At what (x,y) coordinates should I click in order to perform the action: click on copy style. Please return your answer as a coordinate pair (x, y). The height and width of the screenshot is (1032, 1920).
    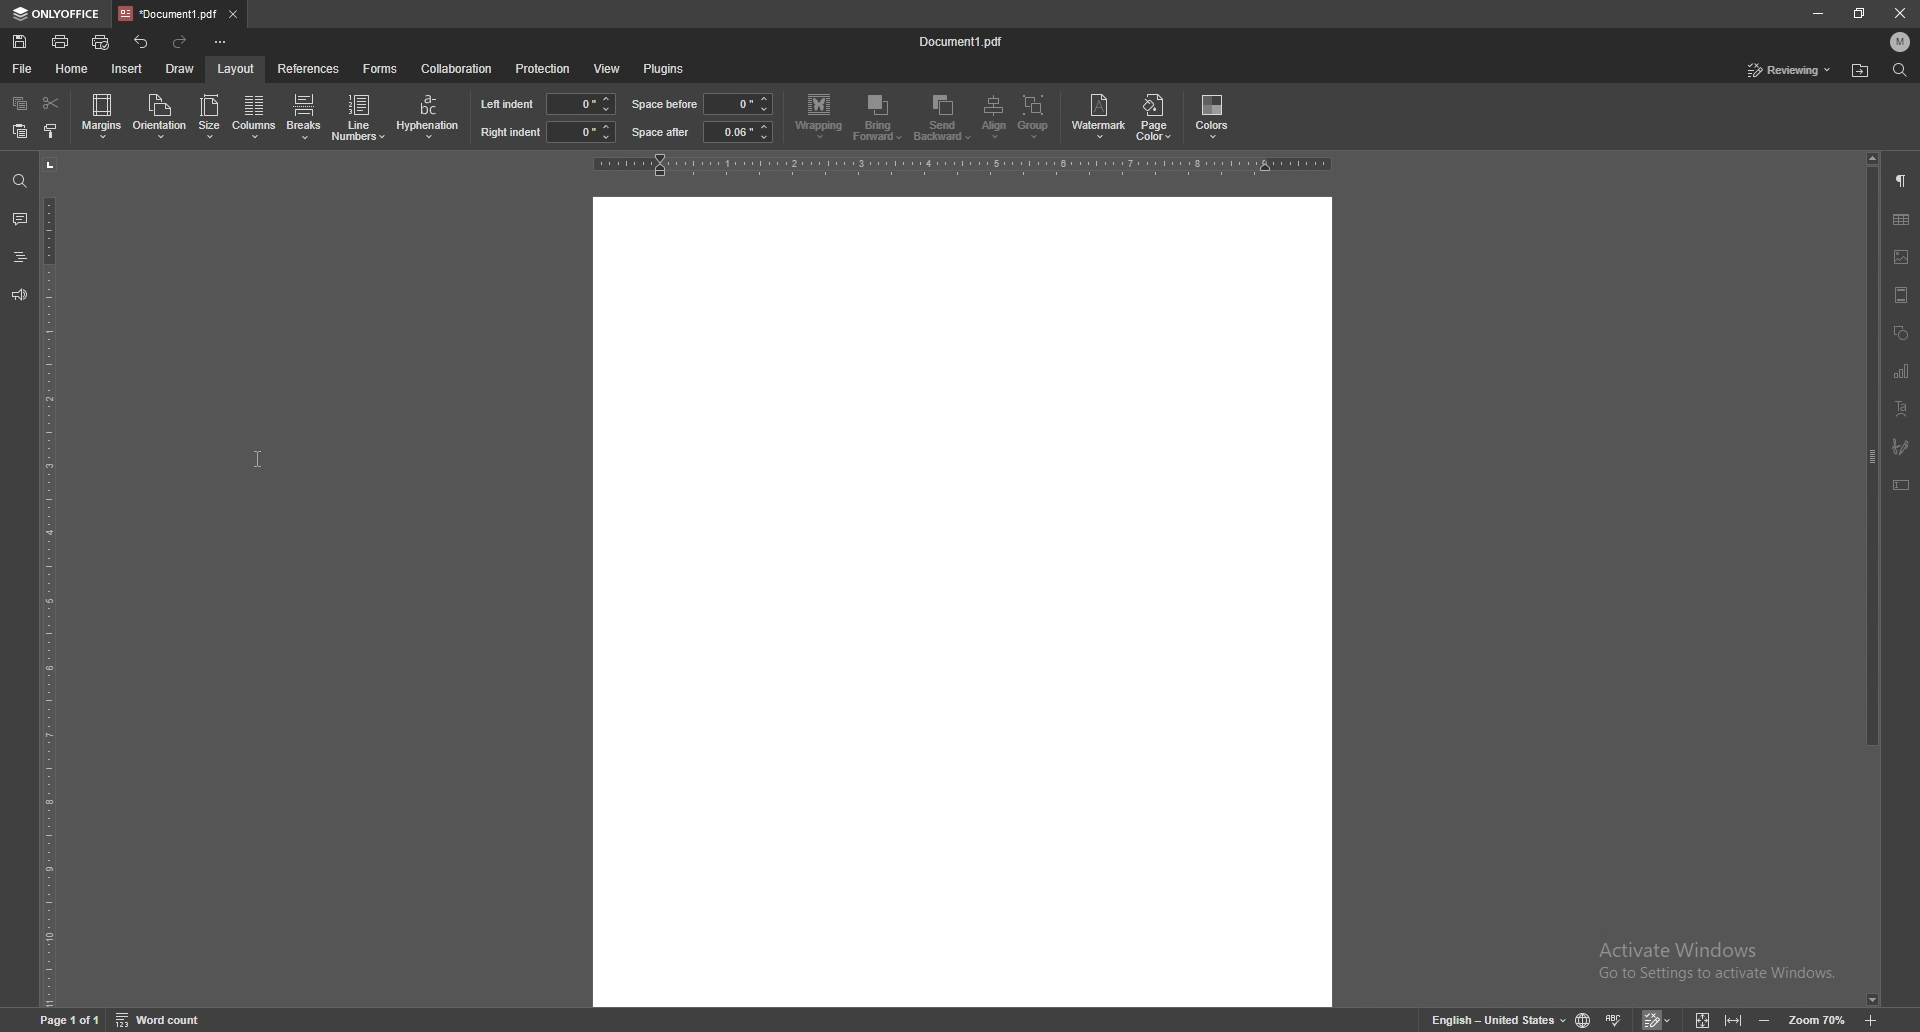
    Looking at the image, I should click on (51, 129).